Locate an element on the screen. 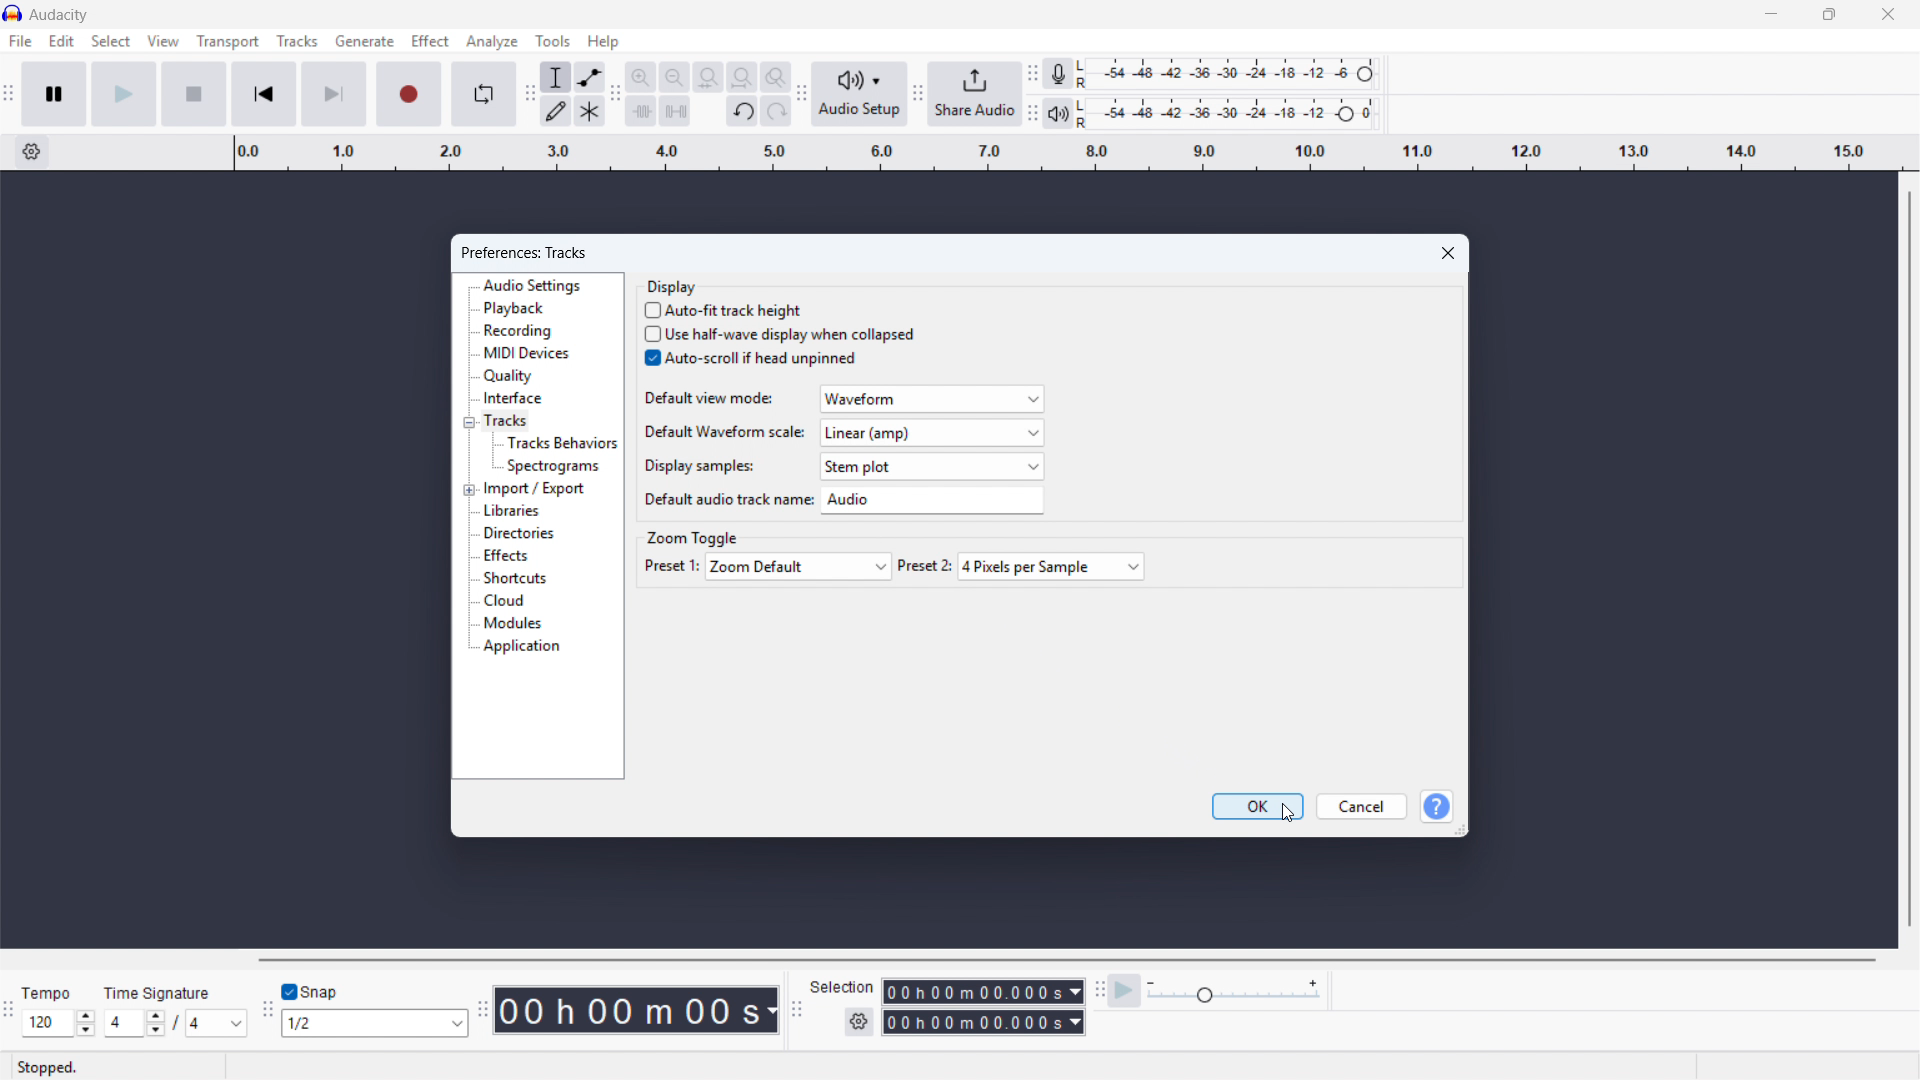 Image resolution: width=1920 pixels, height=1080 pixels. ok is located at coordinates (1258, 807).